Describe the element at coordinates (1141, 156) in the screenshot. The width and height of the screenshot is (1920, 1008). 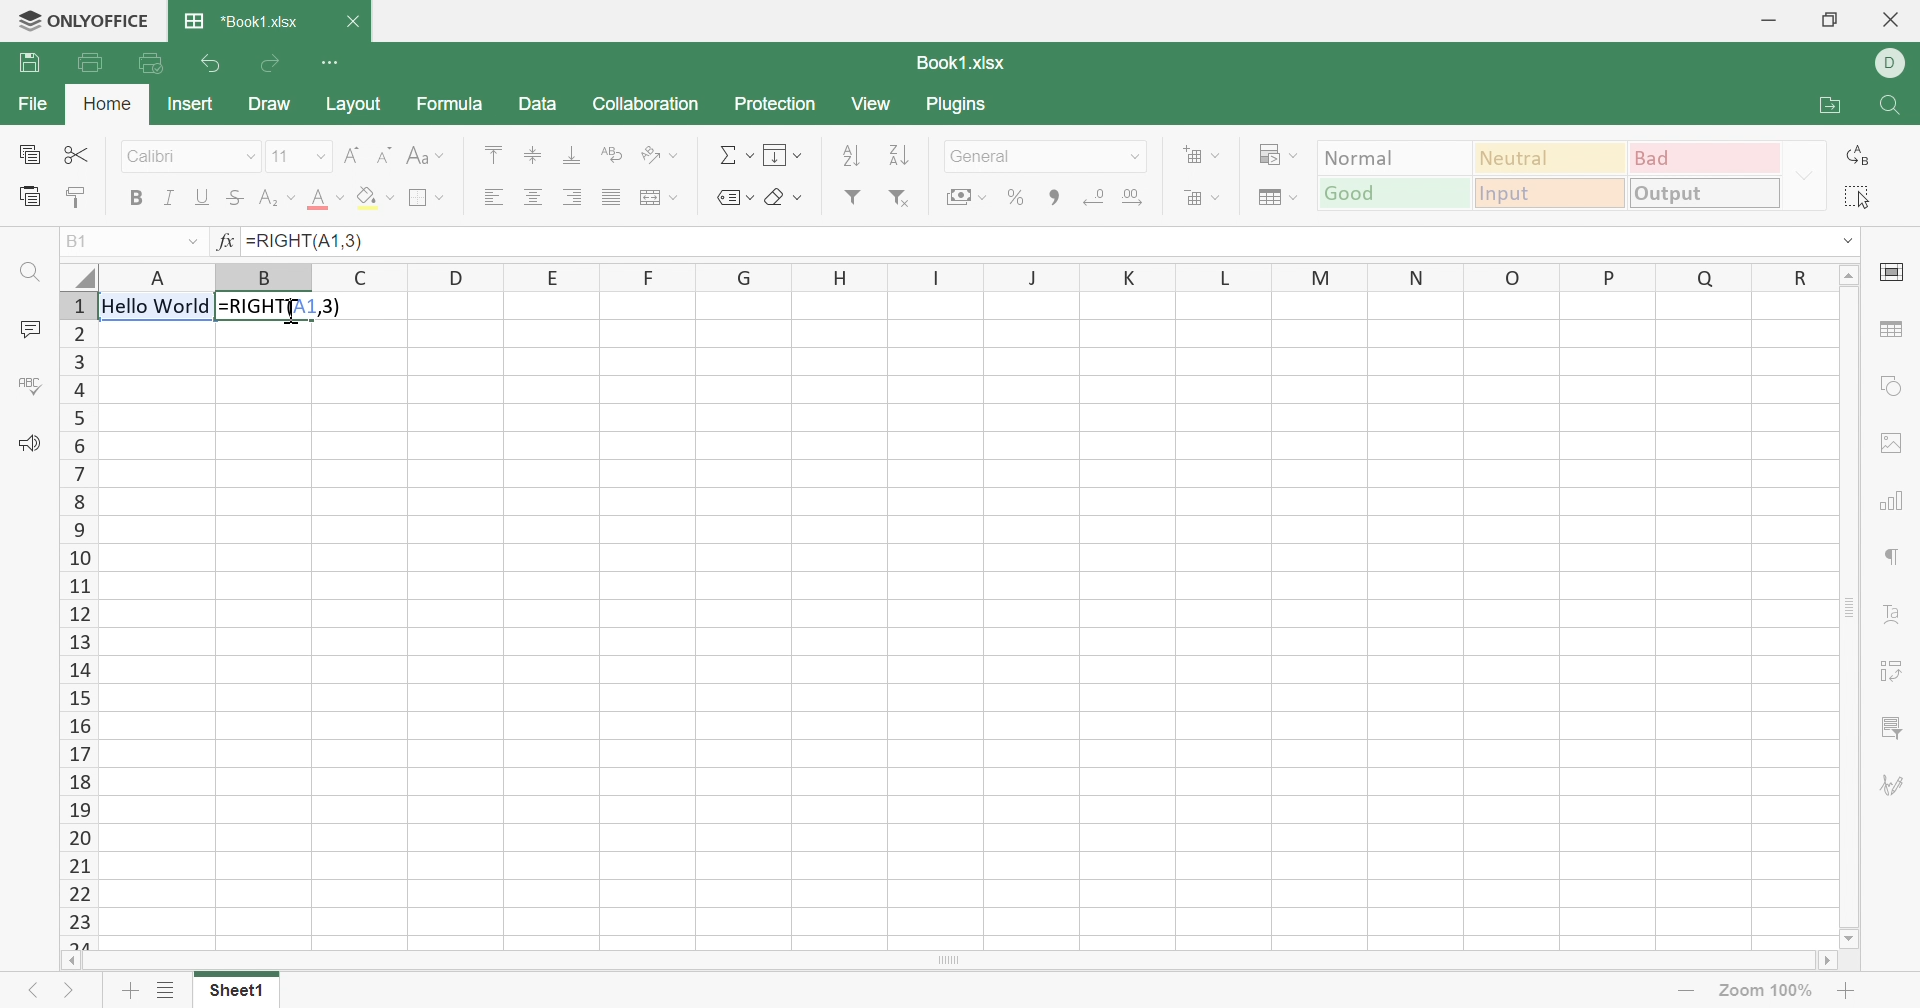
I see `Drop down` at that location.